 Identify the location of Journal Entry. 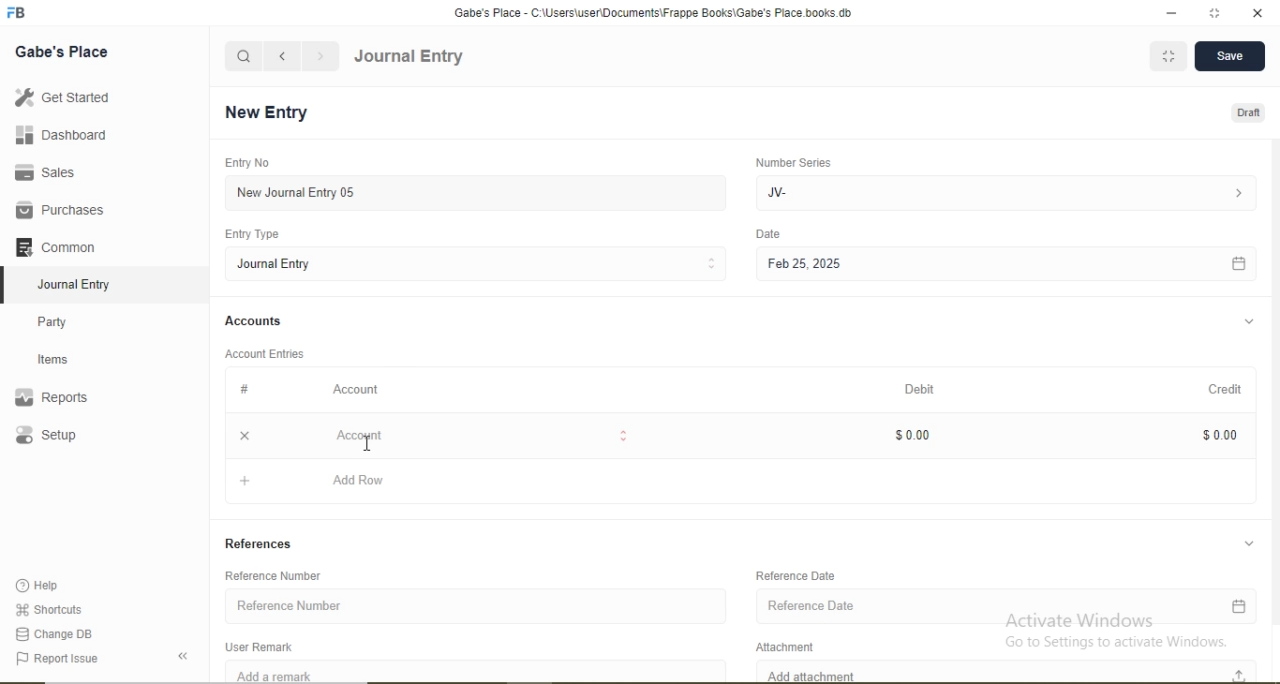
(80, 282).